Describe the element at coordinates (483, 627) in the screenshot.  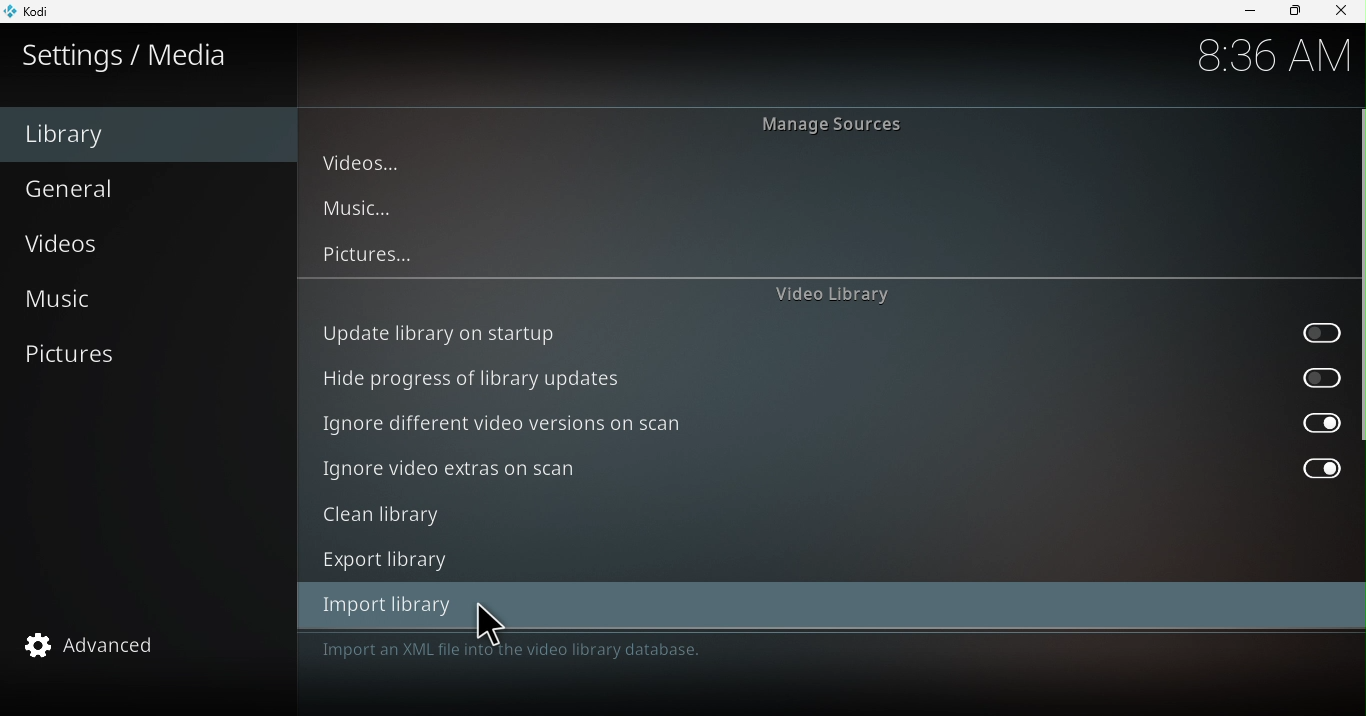
I see `cursor` at that location.